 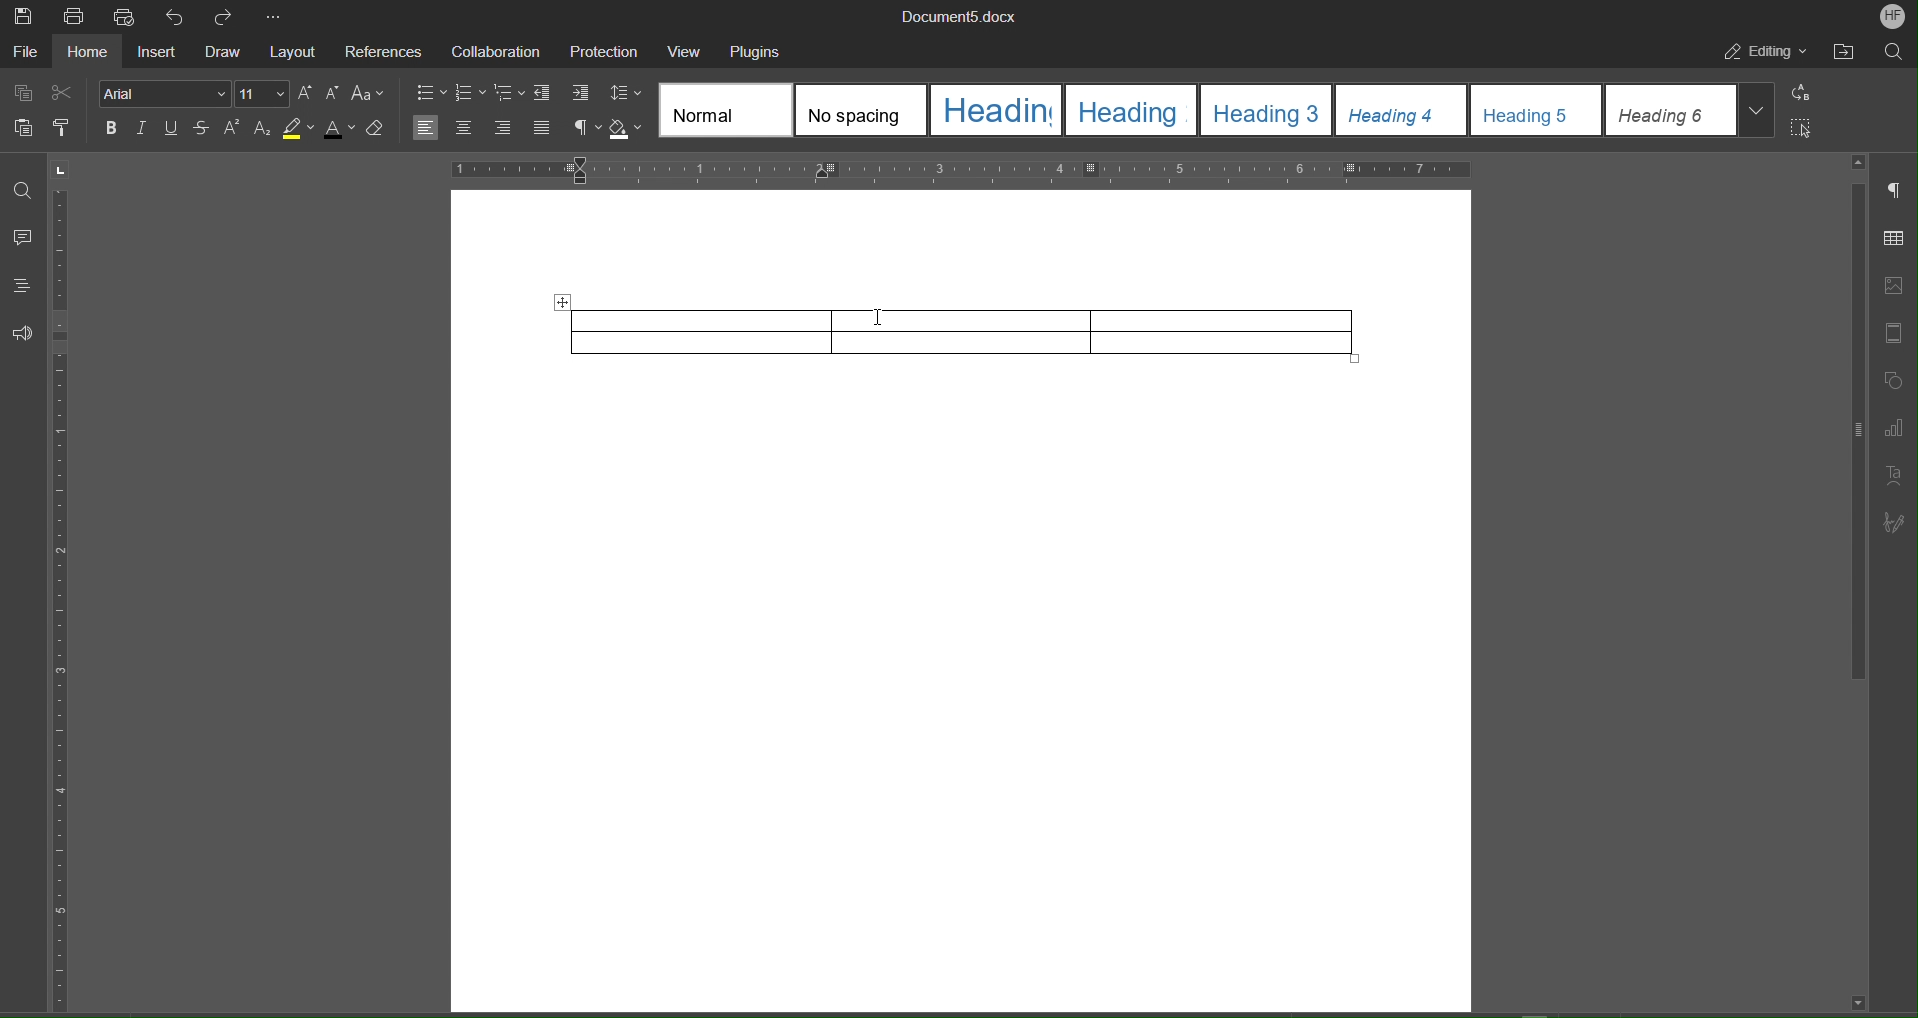 I want to click on Nonprinting characters, so click(x=586, y=129).